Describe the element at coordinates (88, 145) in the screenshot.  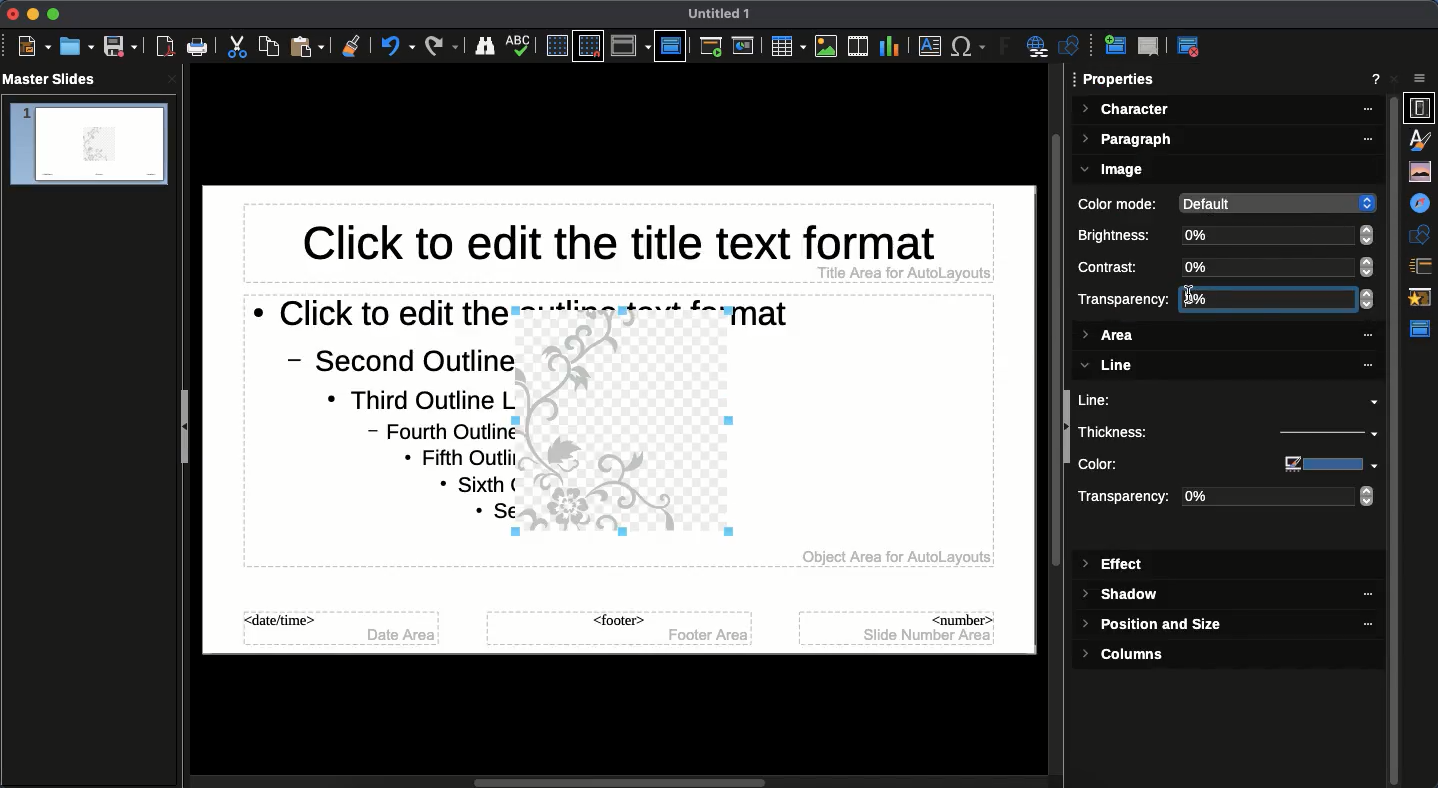
I see `slide 1` at that location.